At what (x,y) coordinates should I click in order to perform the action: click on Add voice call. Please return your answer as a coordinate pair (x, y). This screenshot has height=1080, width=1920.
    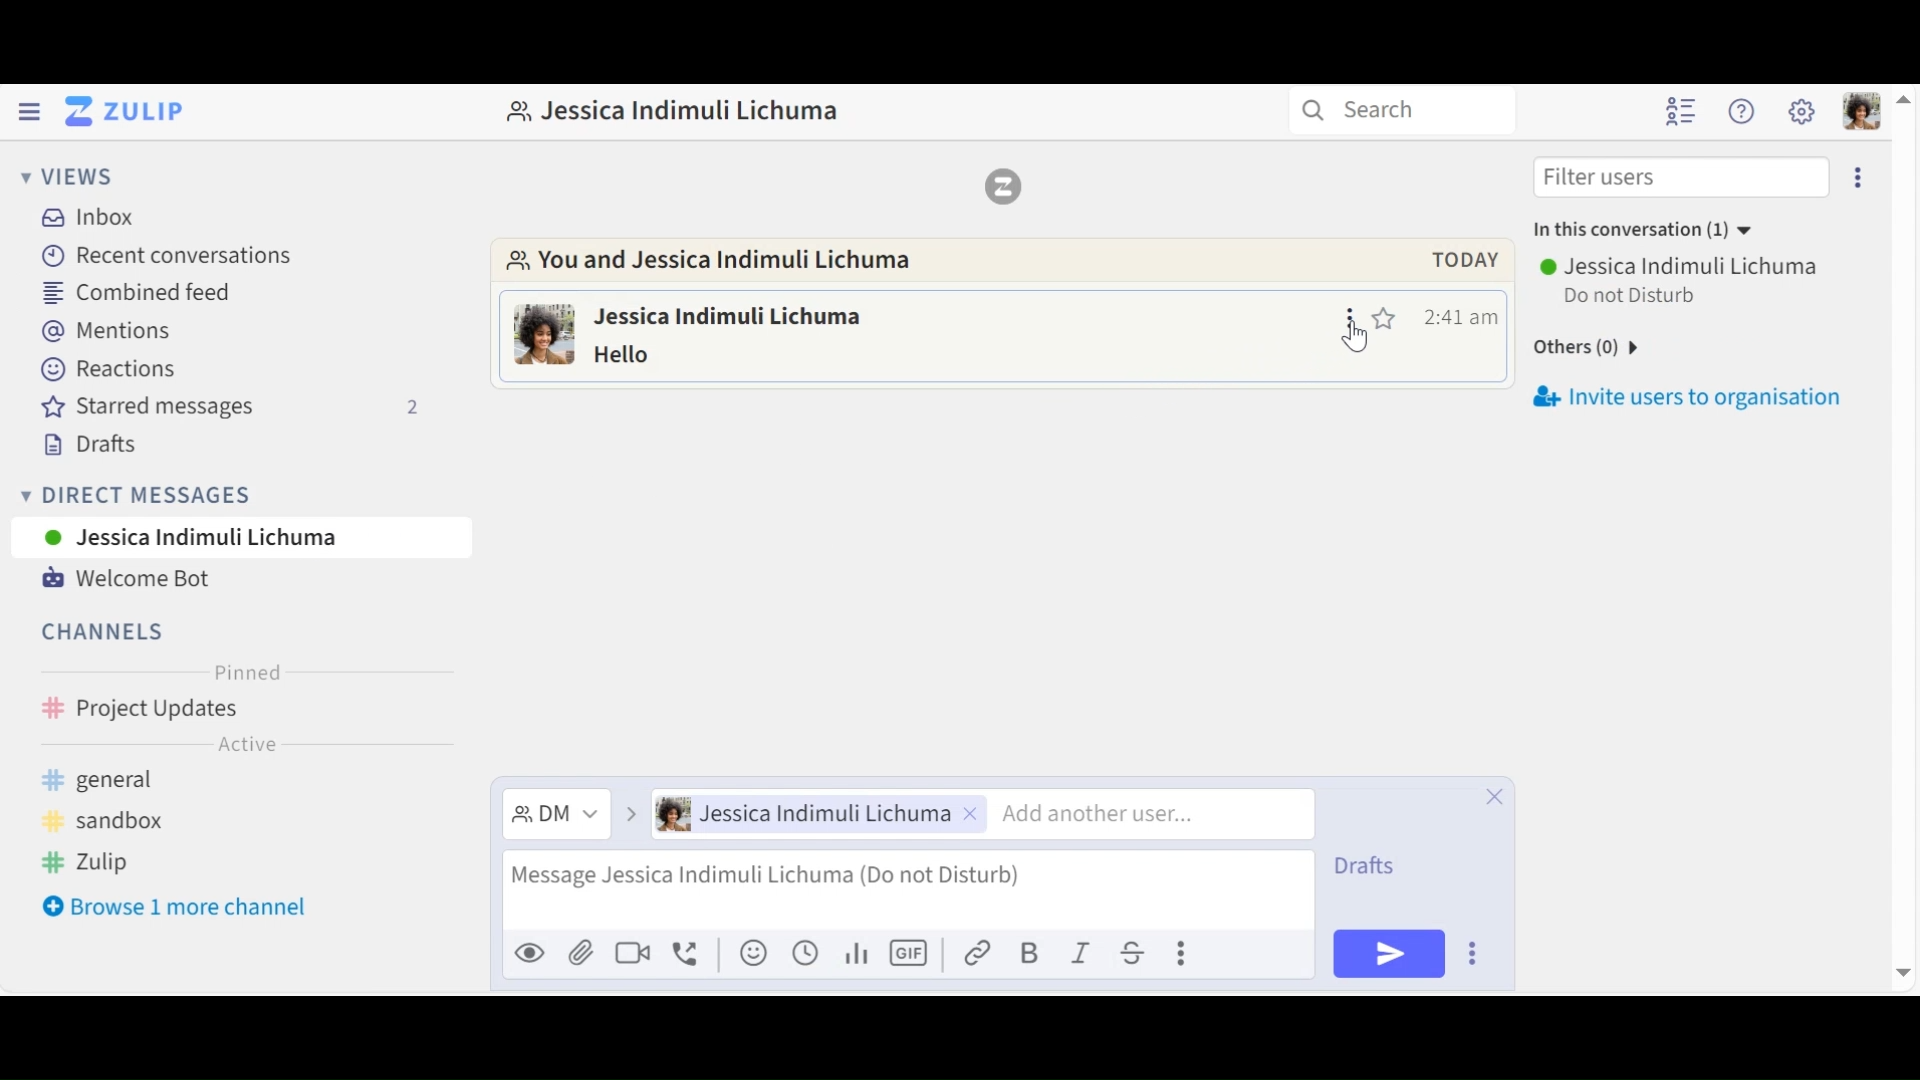
    Looking at the image, I should click on (688, 955).